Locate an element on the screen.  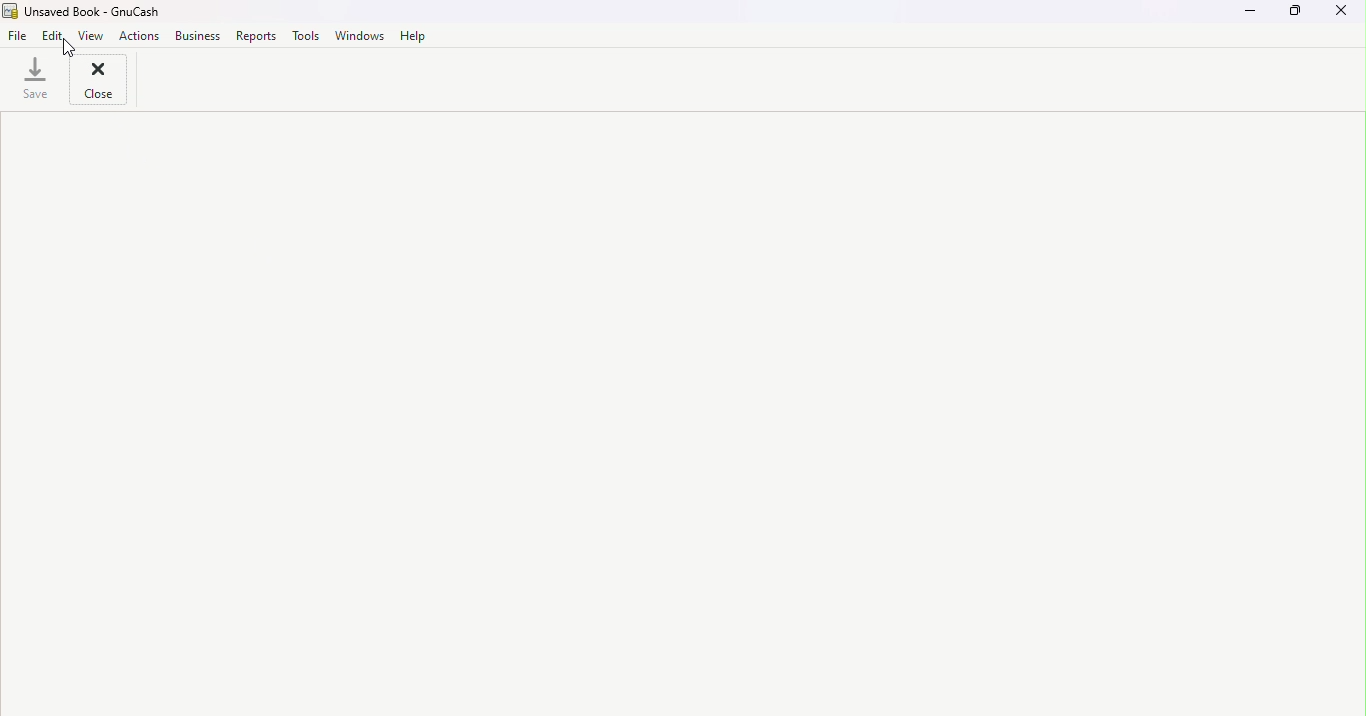
Minimize is located at coordinates (1241, 18).